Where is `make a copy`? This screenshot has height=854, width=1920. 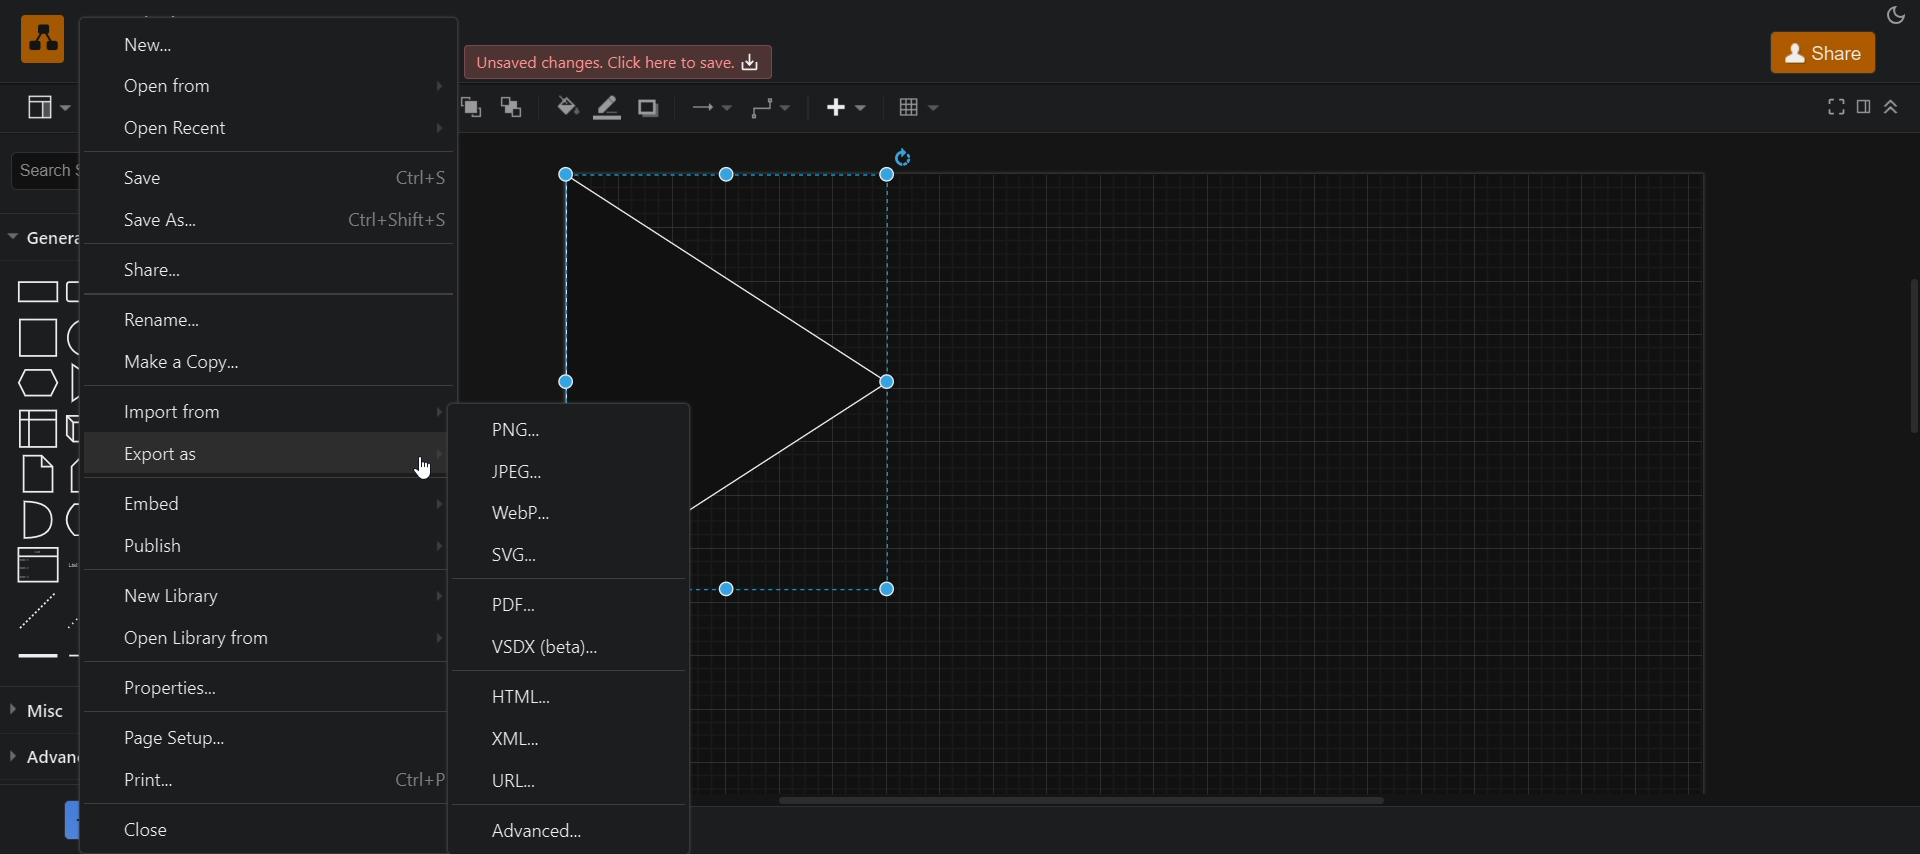
make a copy is located at coordinates (264, 367).